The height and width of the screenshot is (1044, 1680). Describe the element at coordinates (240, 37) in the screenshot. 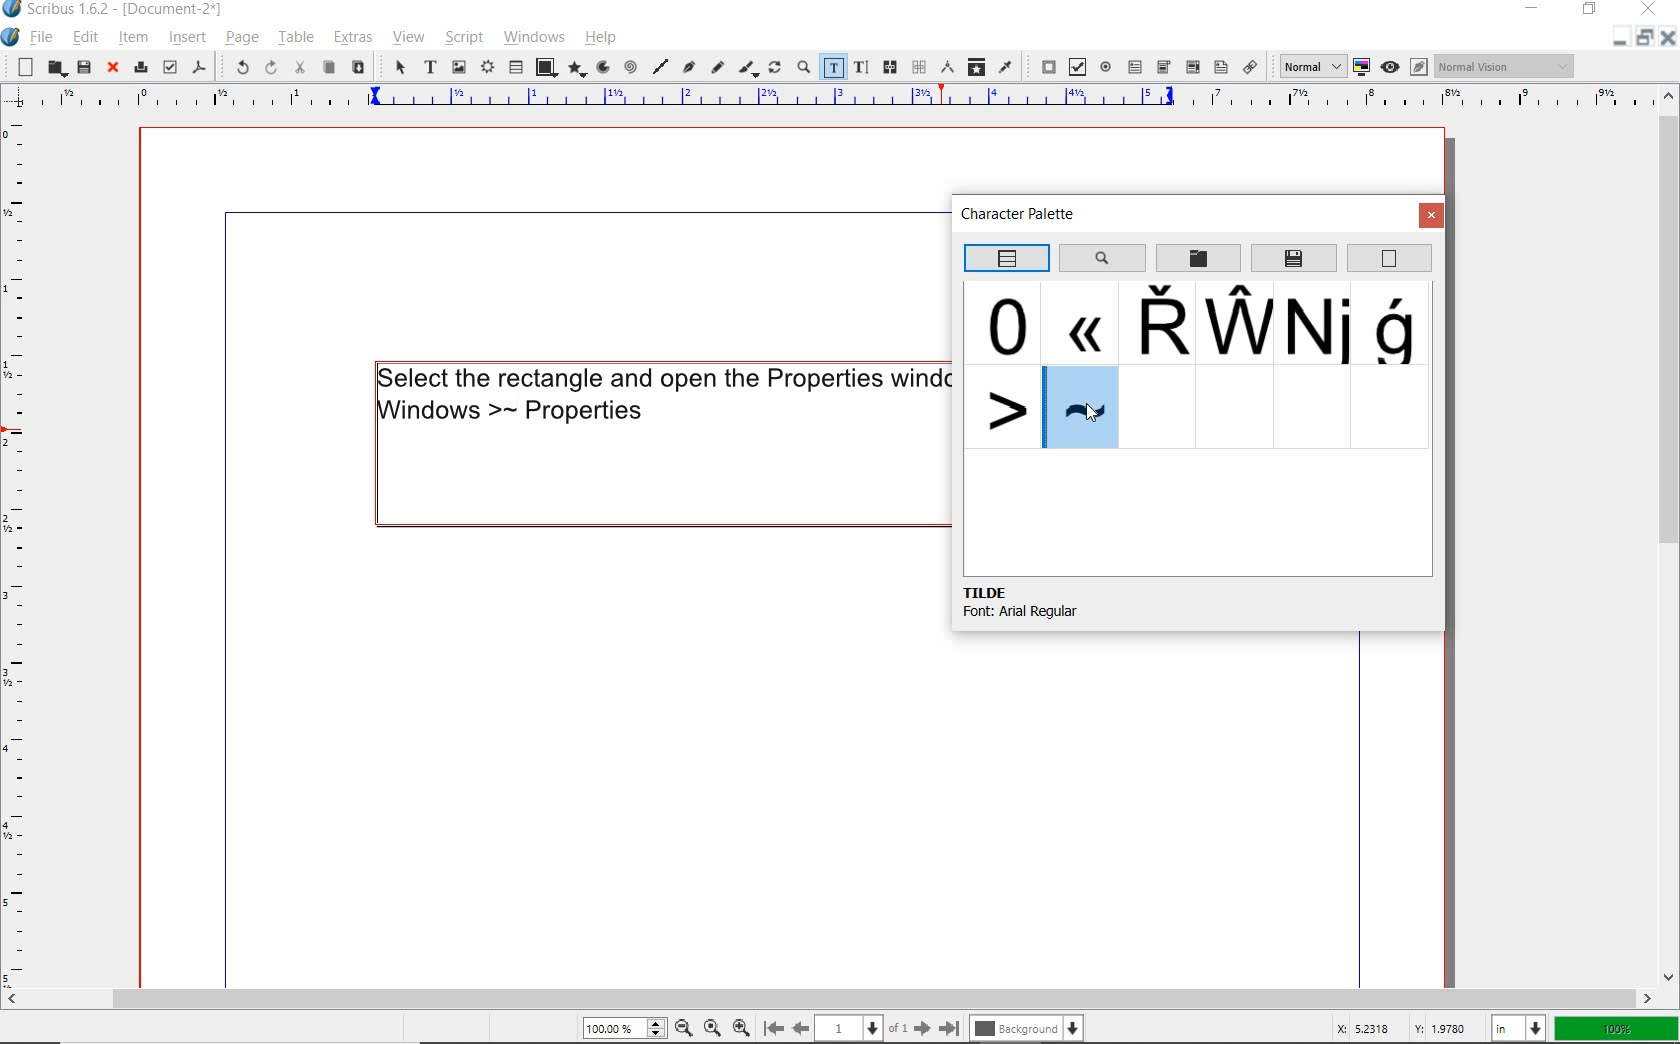

I see `page` at that location.